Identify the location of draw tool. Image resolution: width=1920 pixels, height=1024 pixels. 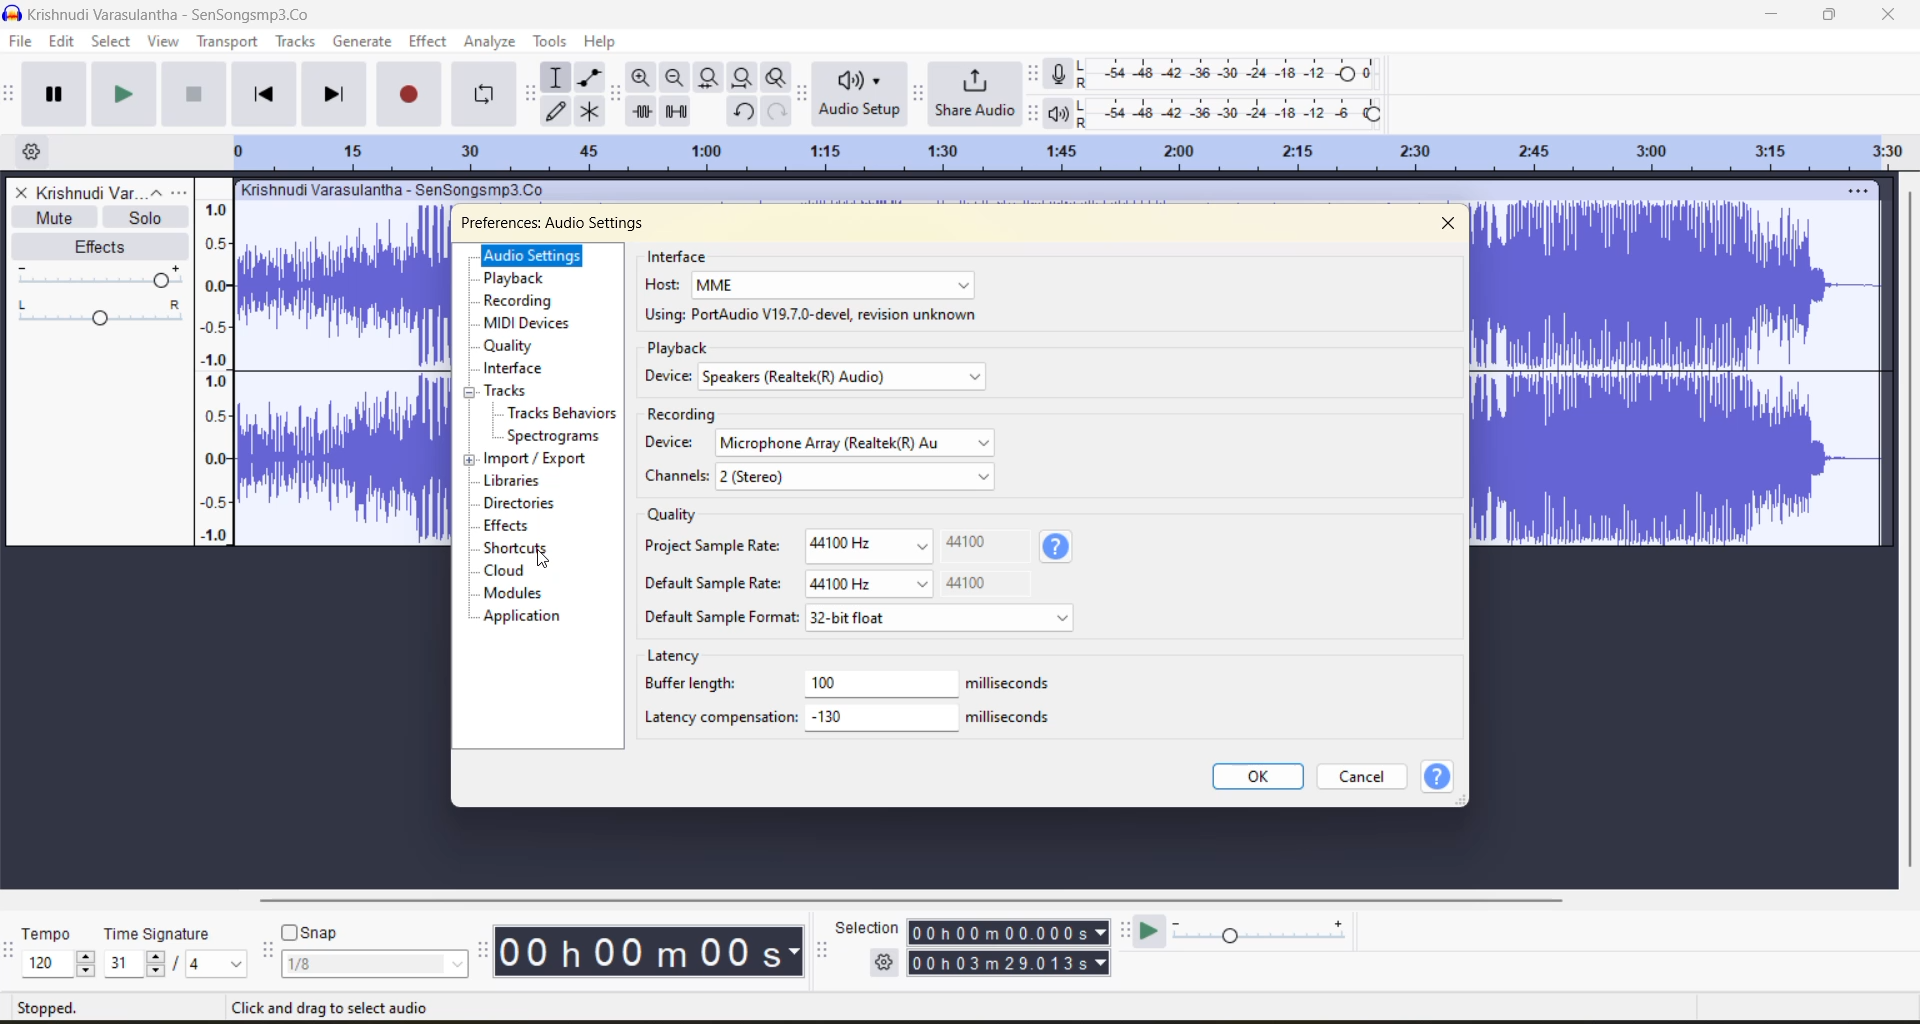
(558, 111).